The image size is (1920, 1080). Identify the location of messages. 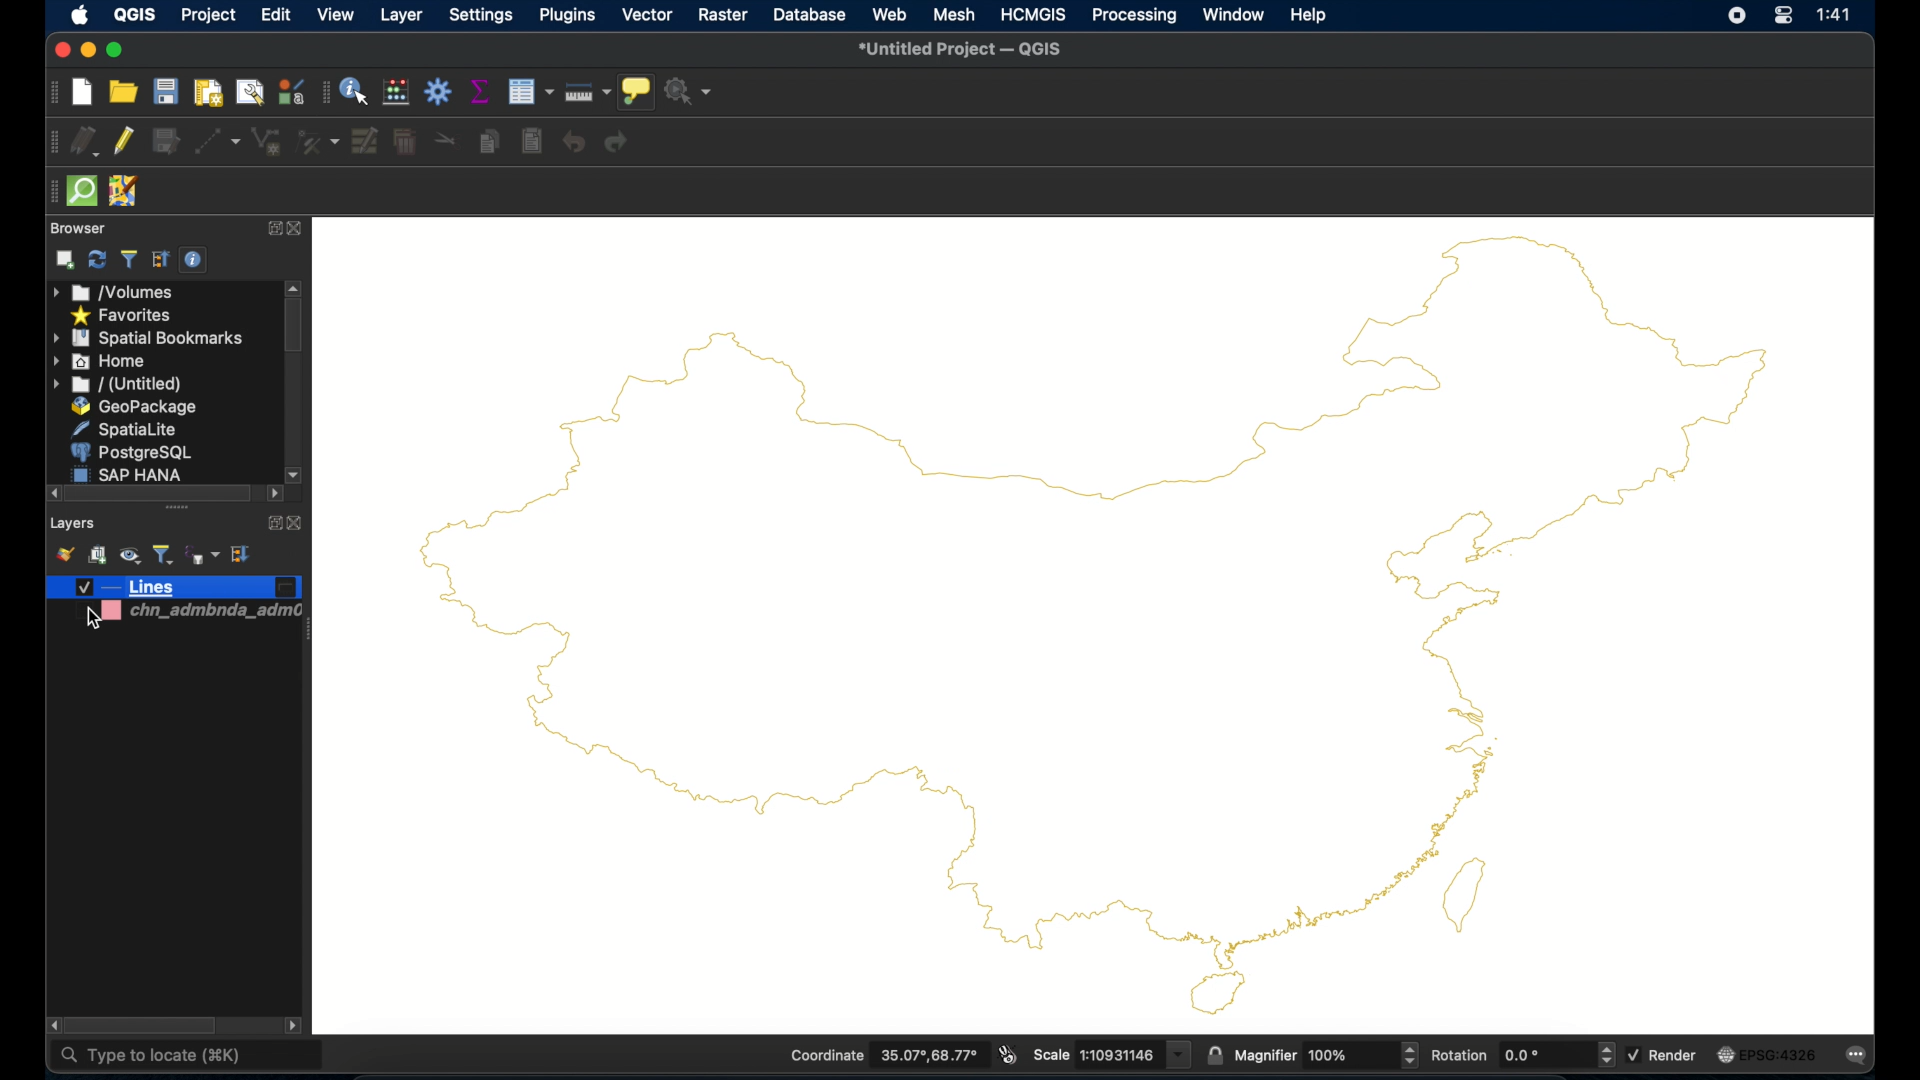
(1860, 1055).